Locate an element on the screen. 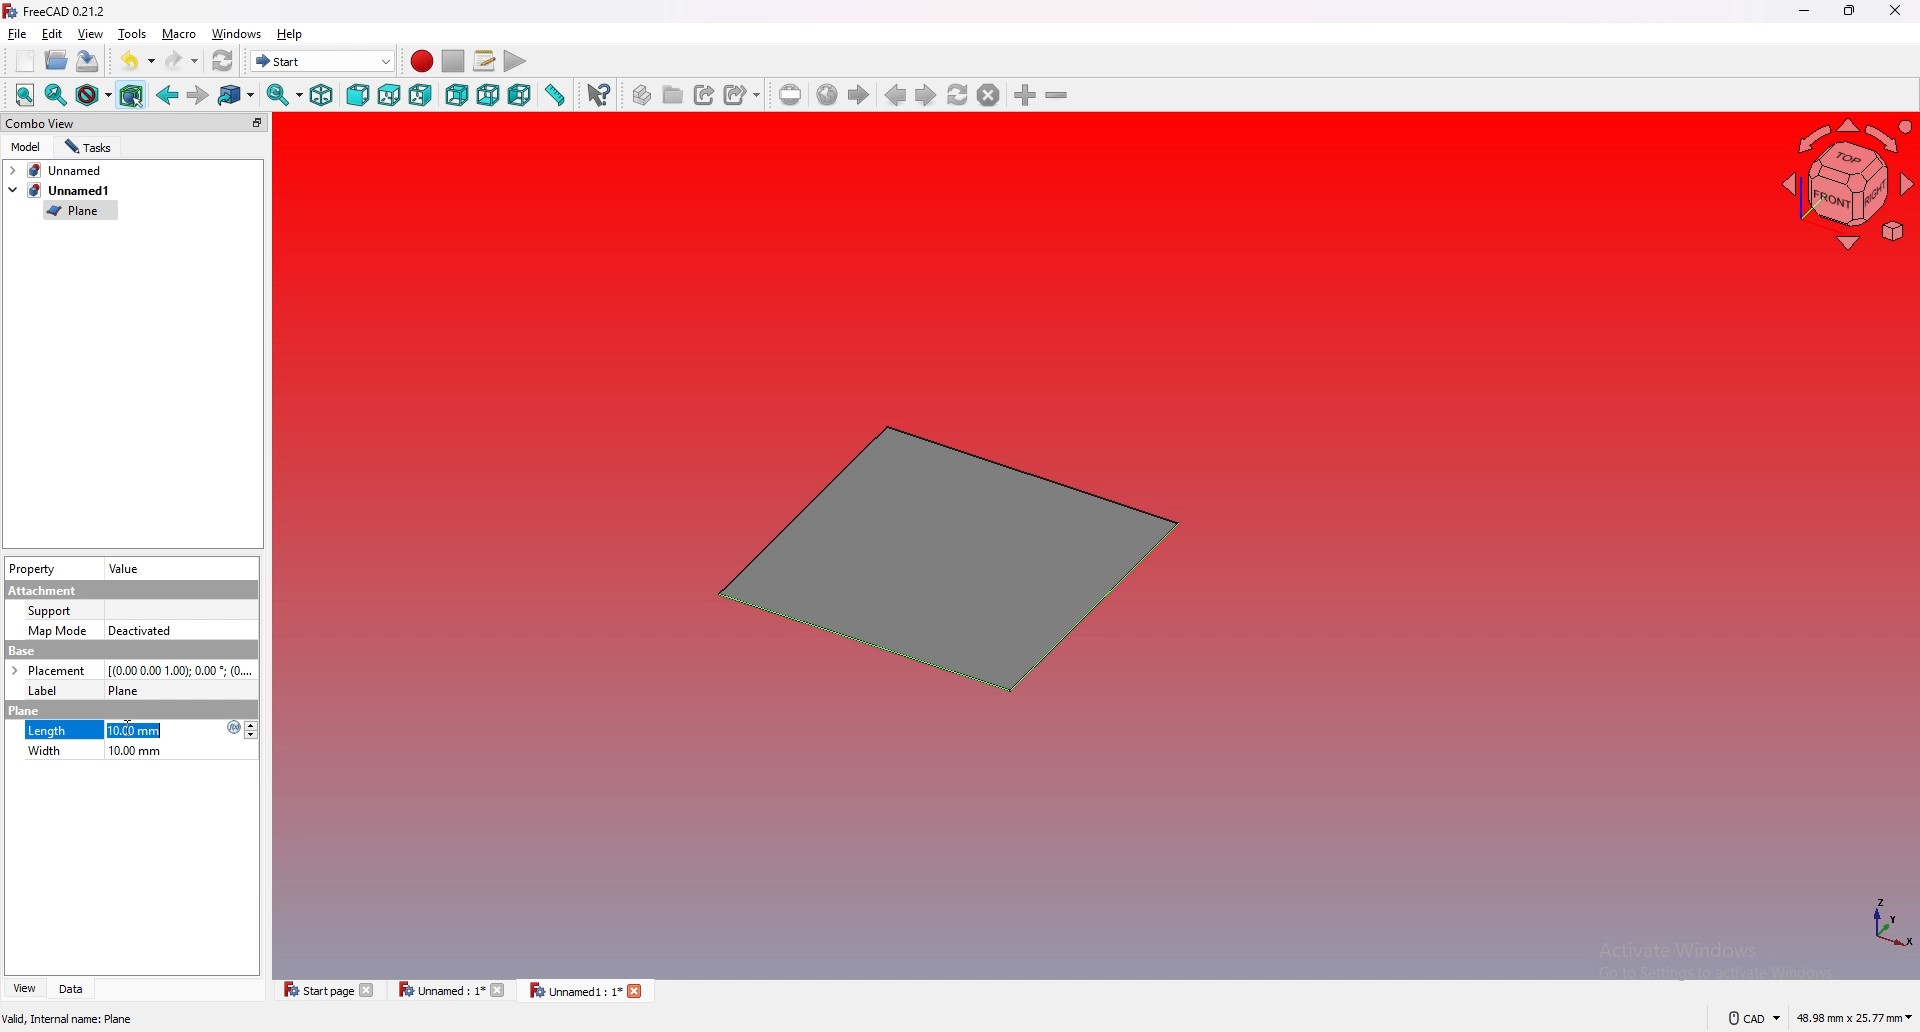 This screenshot has height=1032, width=1920. tab1: Unnamed is located at coordinates (62, 170).